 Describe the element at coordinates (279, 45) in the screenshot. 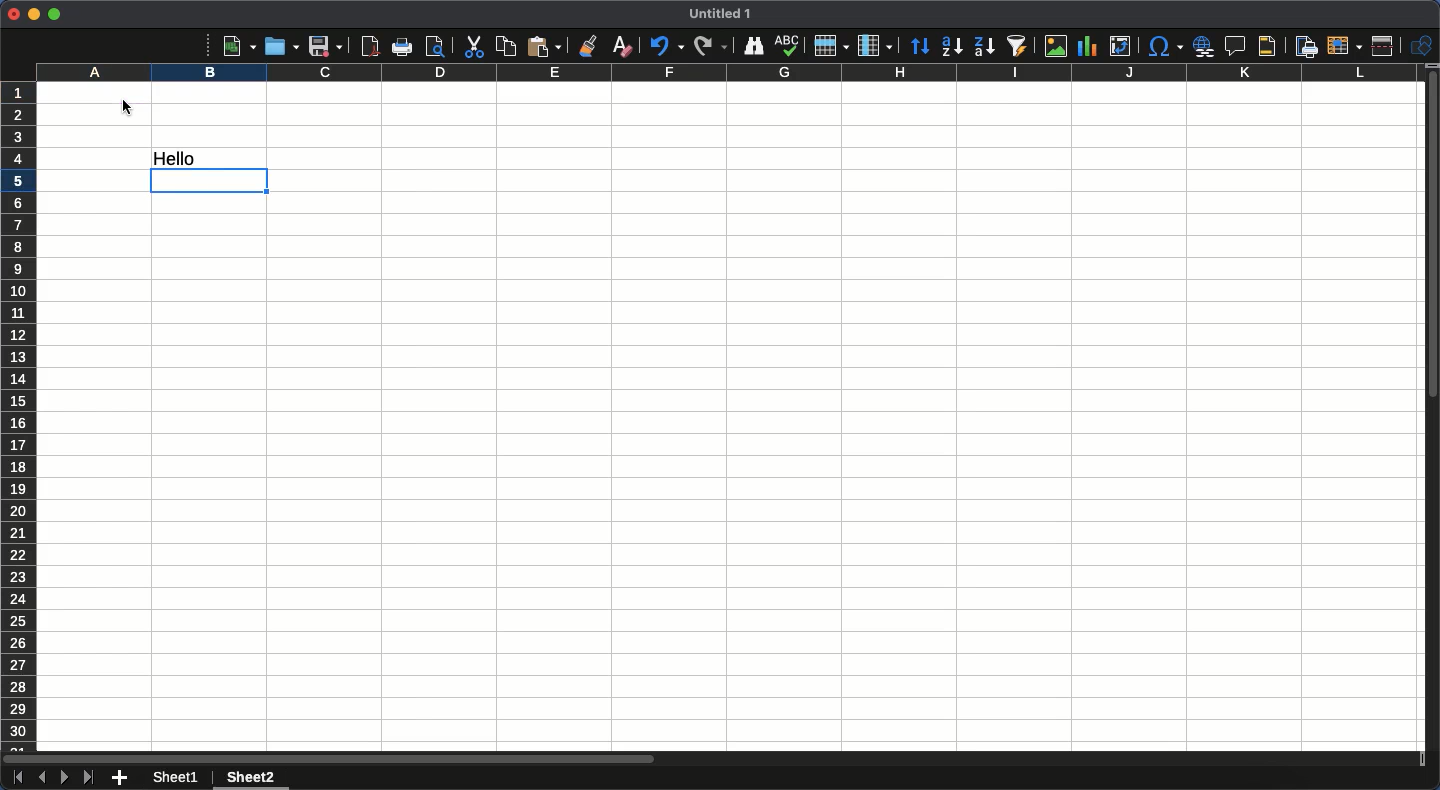

I see `Open` at that location.